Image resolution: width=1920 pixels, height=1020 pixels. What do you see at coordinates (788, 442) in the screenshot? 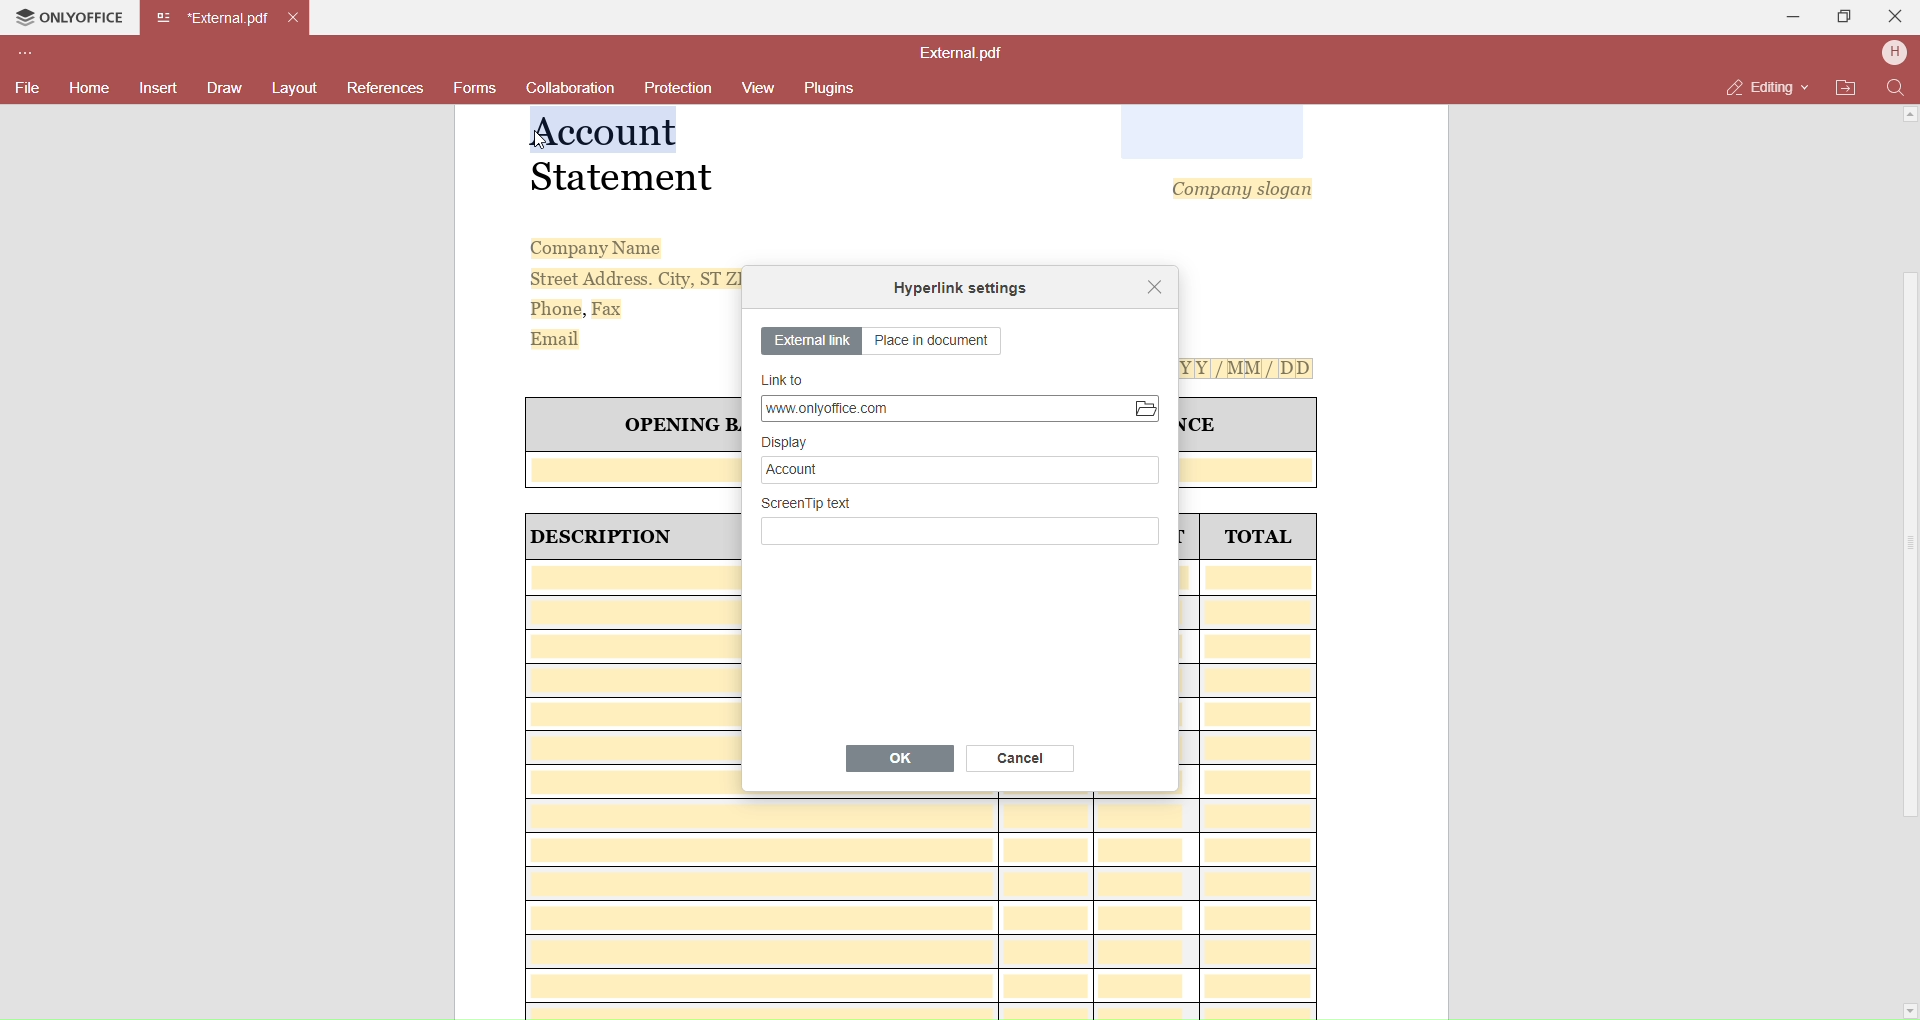
I see `Display` at bounding box center [788, 442].